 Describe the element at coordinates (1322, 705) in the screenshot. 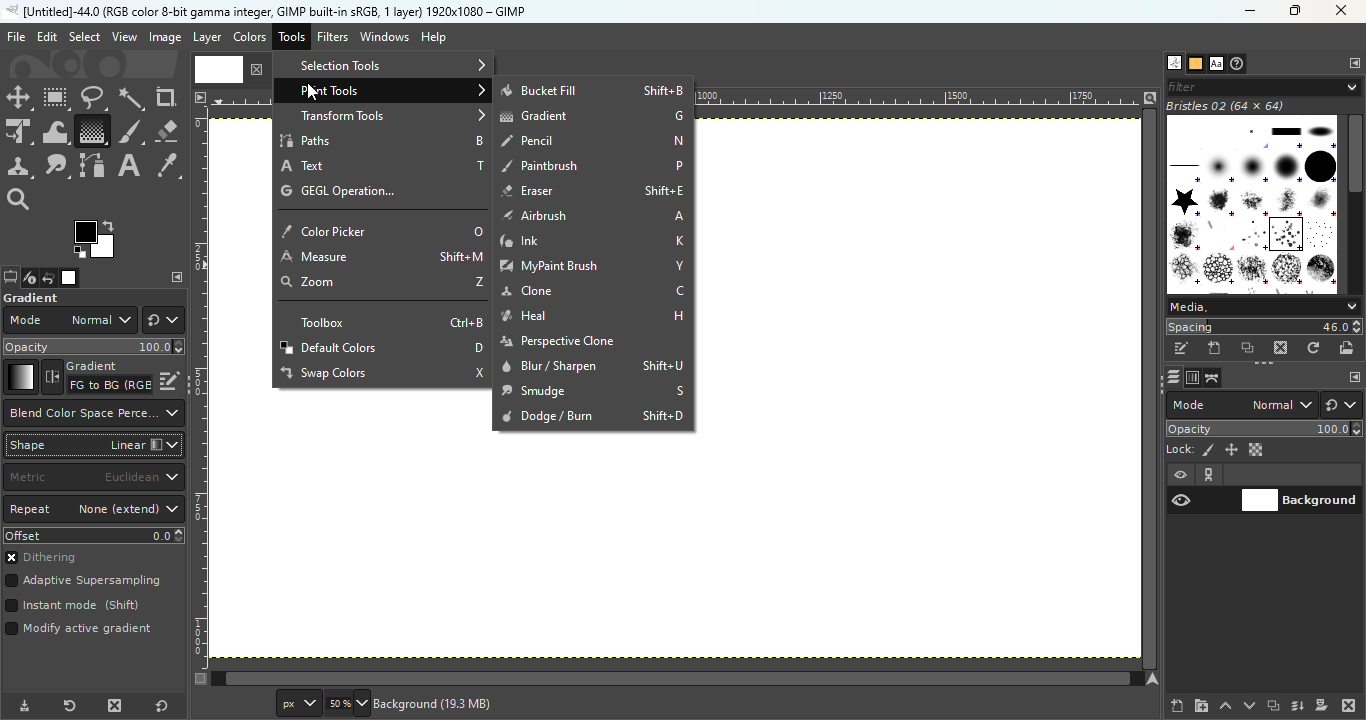

I see `Add a mask that allows non destructive editing of transperency` at that location.